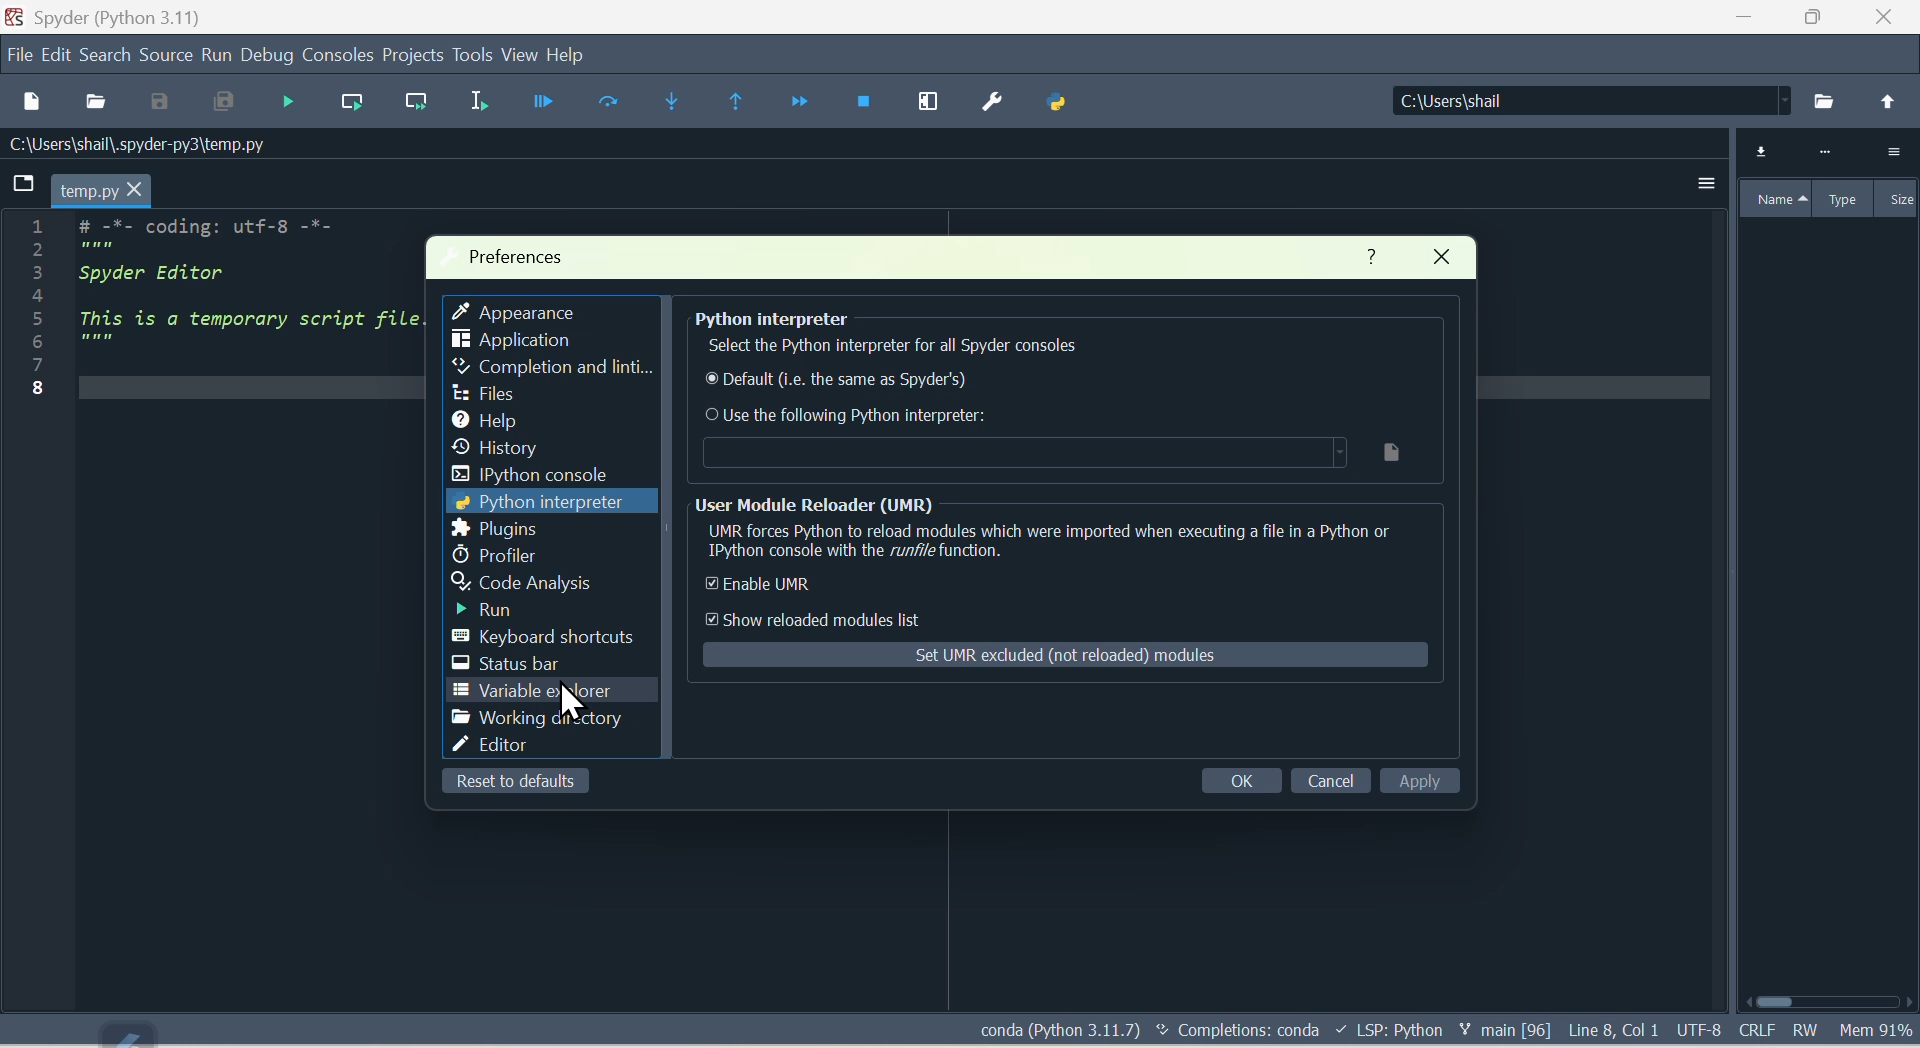  What do you see at coordinates (1444, 1032) in the screenshot?
I see `Text - conda (Python 3.11.7) Completions: conda LSP: Python main [96] Line 8, Col 1 UTF-8 CRLF RW Mem 91%` at bounding box center [1444, 1032].